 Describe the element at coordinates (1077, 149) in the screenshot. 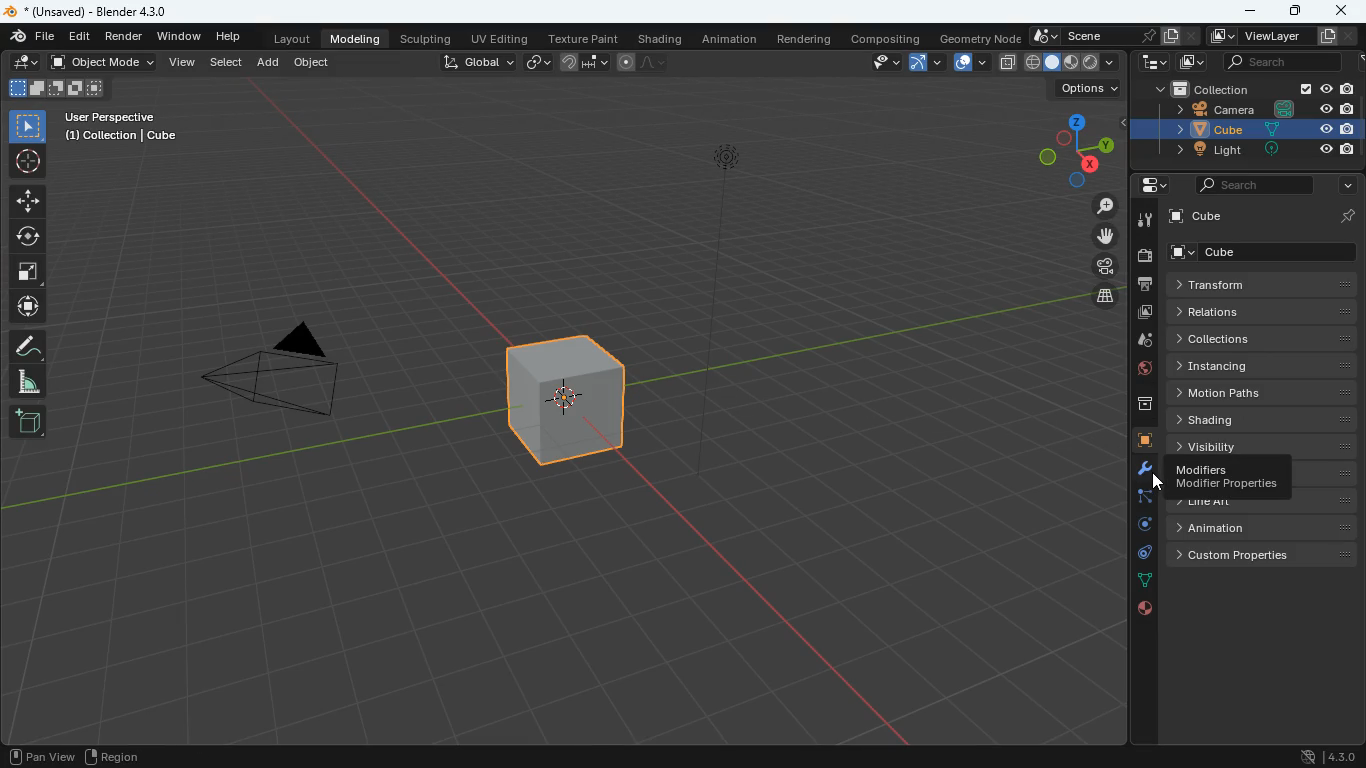

I see `dimensions` at that location.